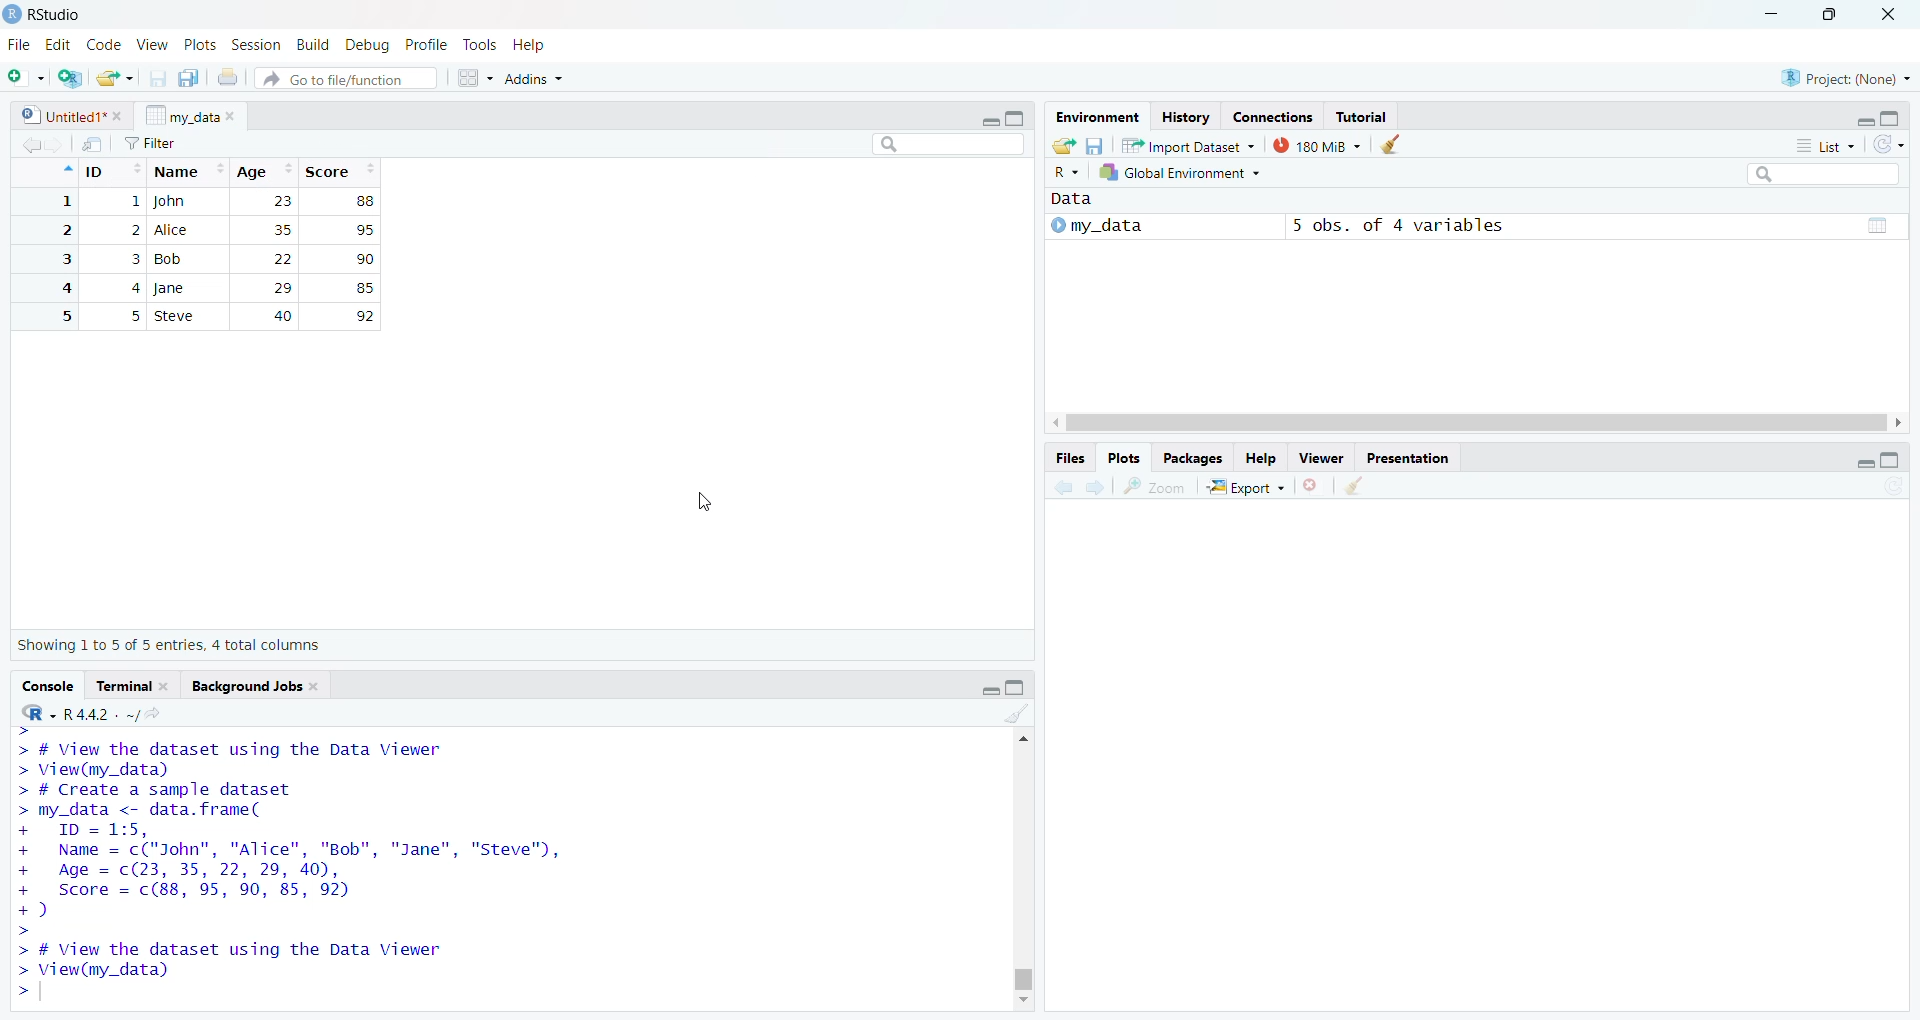 Image resolution: width=1920 pixels, height=1020 pixels. What do you see at coordinates (158, 82) in the screenshot?
I see `Save current document` at bounding box center [158, 82].